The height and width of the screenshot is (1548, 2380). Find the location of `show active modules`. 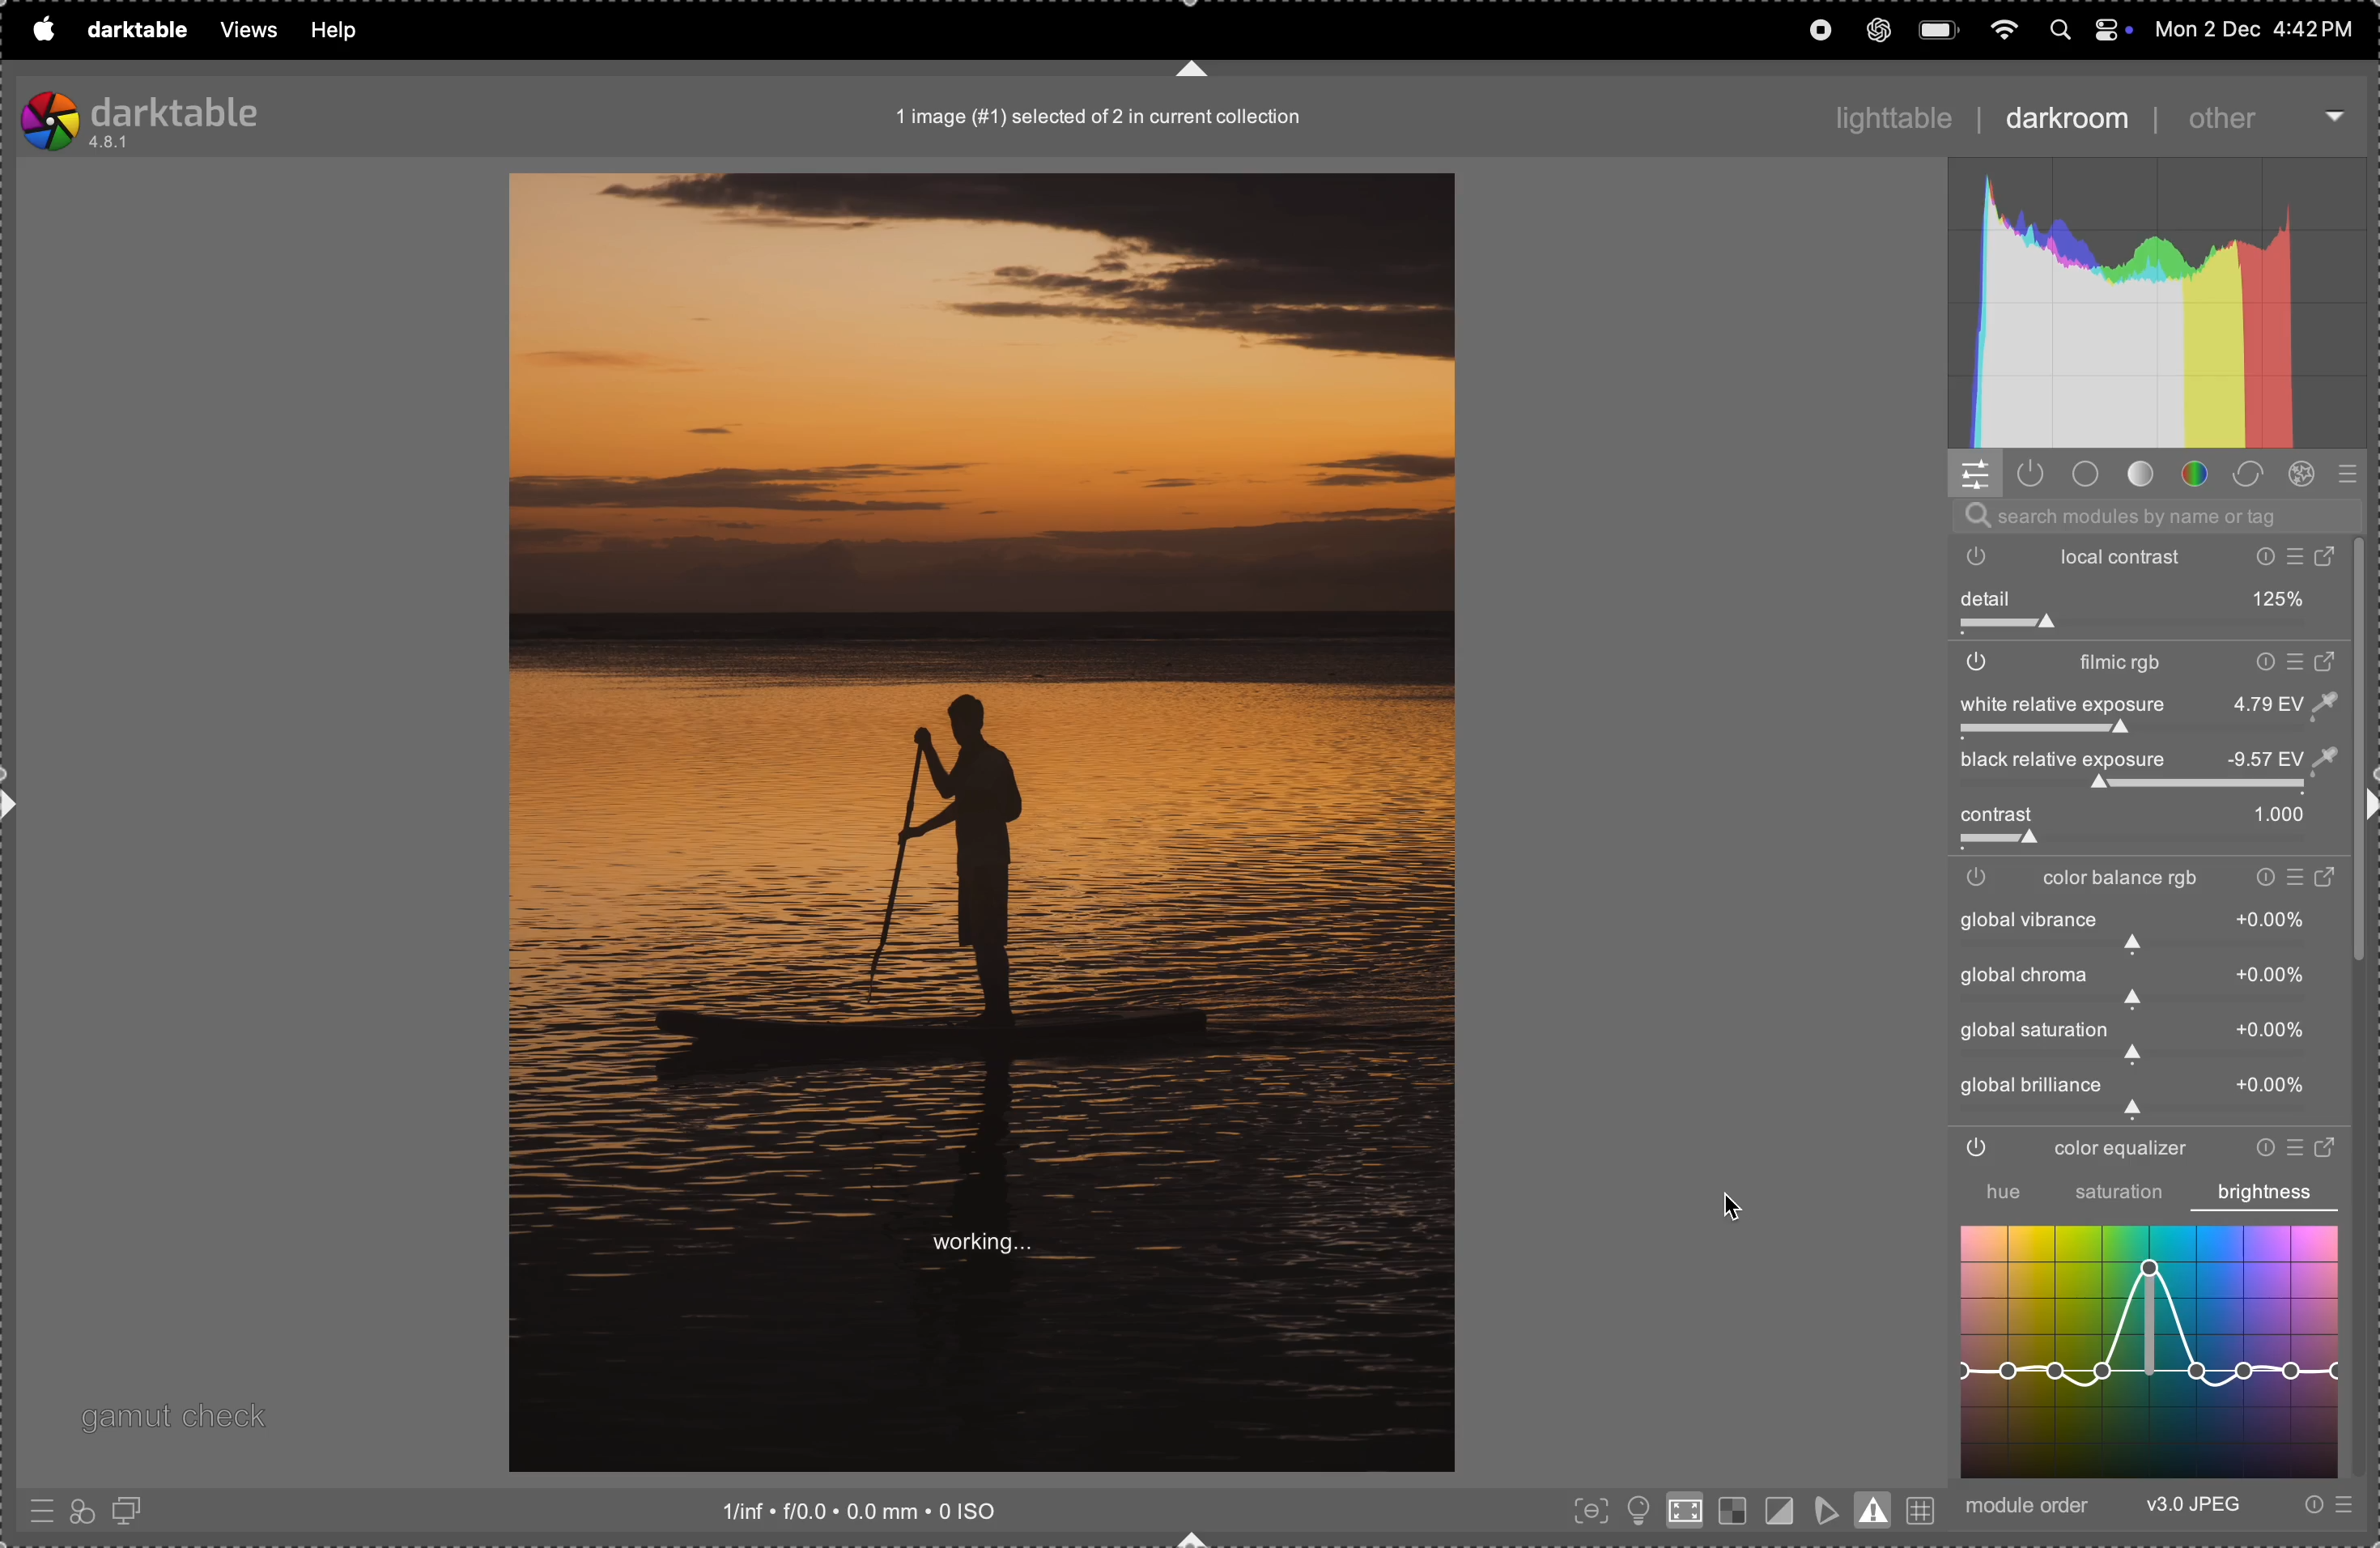

show active modules is located at coordinates (2035, 475).